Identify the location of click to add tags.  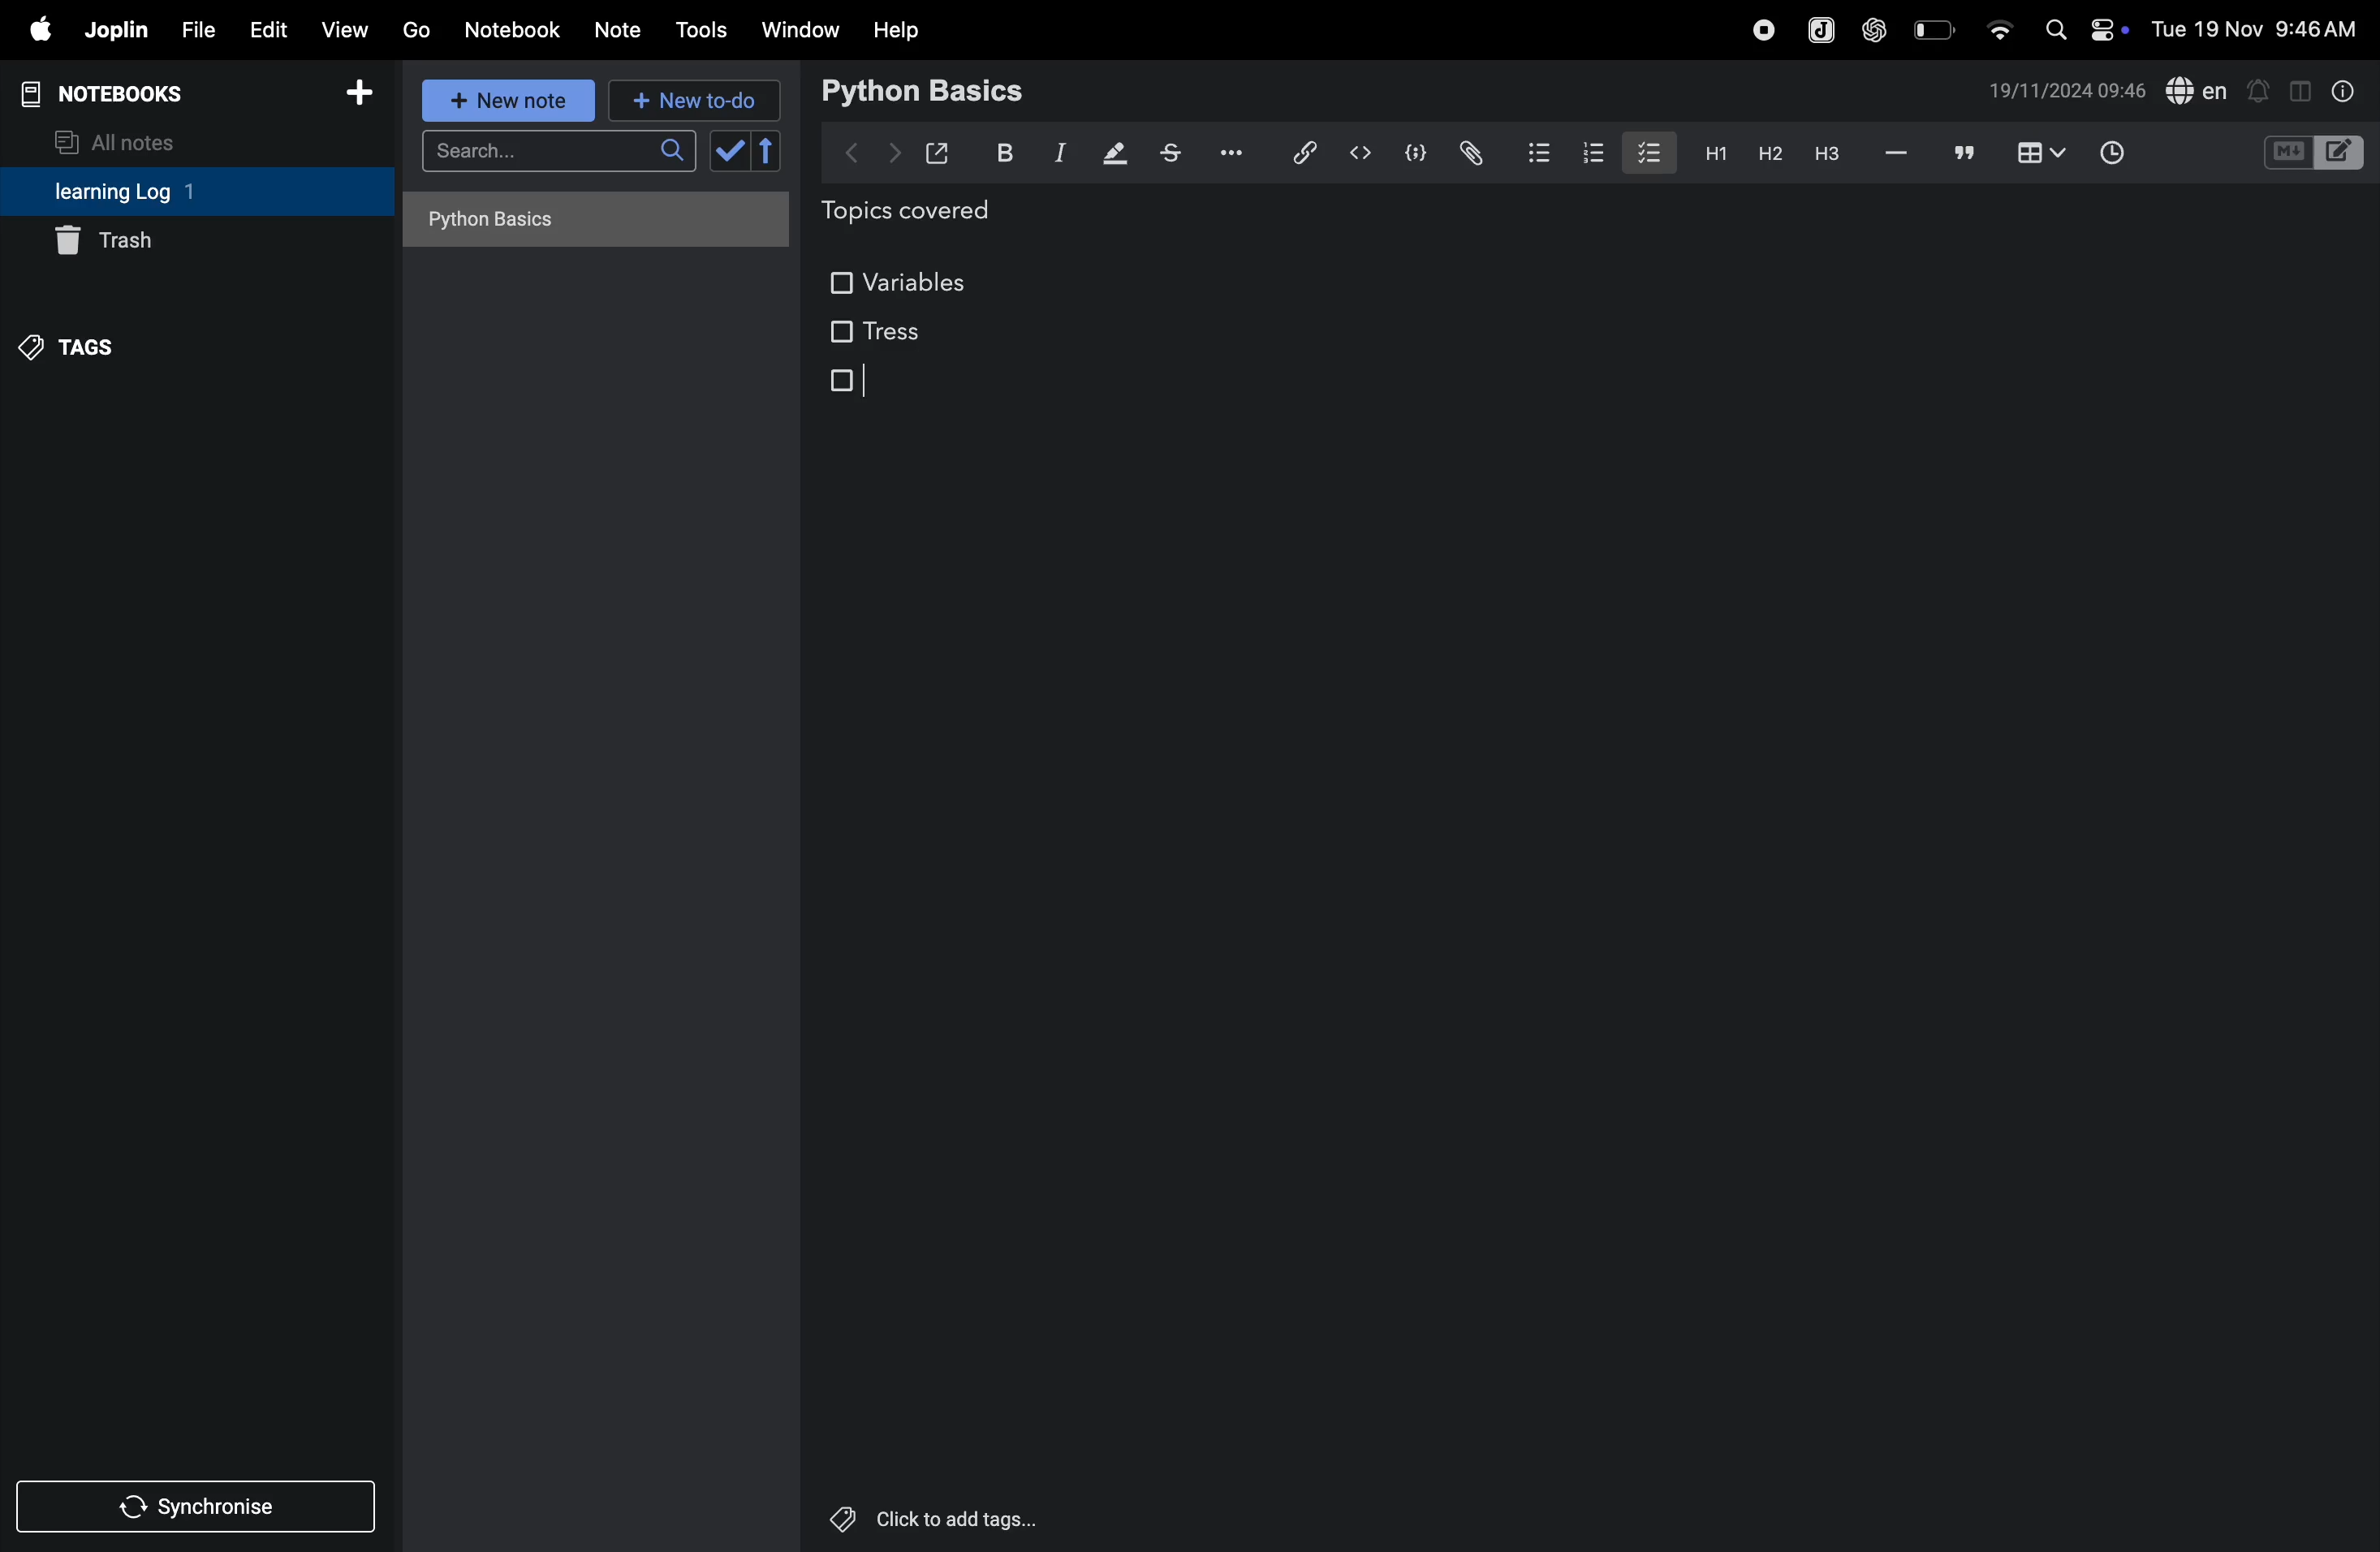
(927, 1515).